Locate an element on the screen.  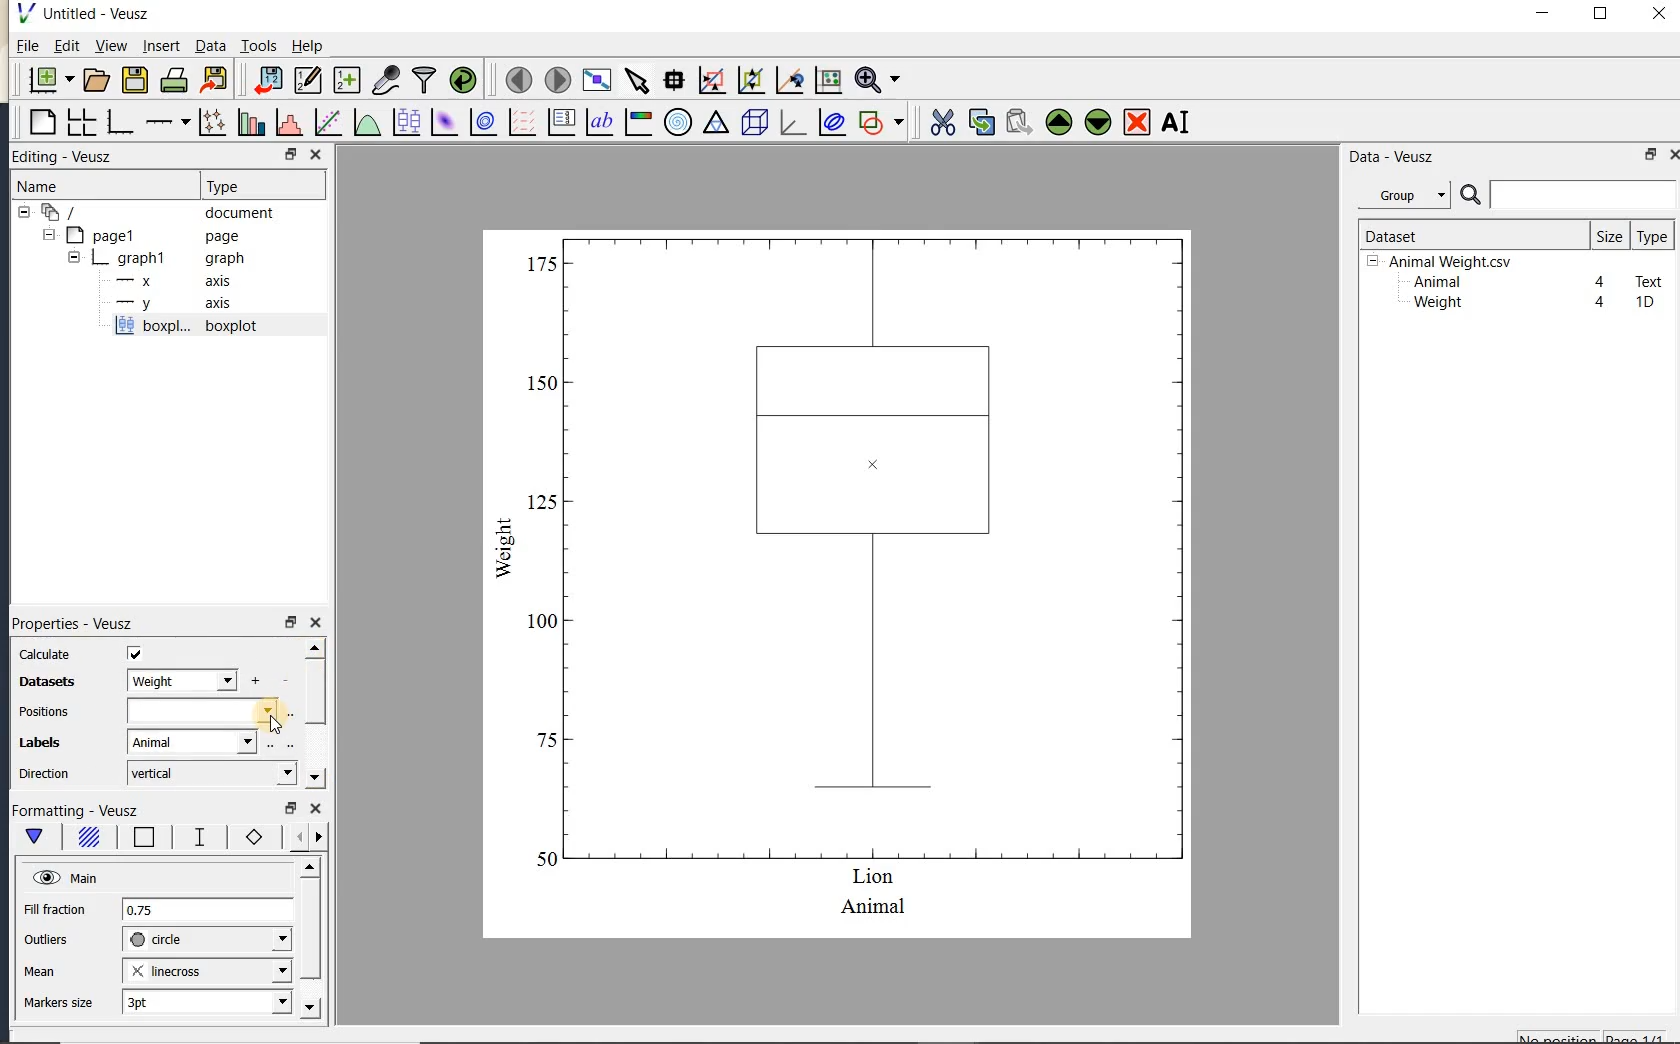
click to reset graph axes is located at coordinates (828, 81).